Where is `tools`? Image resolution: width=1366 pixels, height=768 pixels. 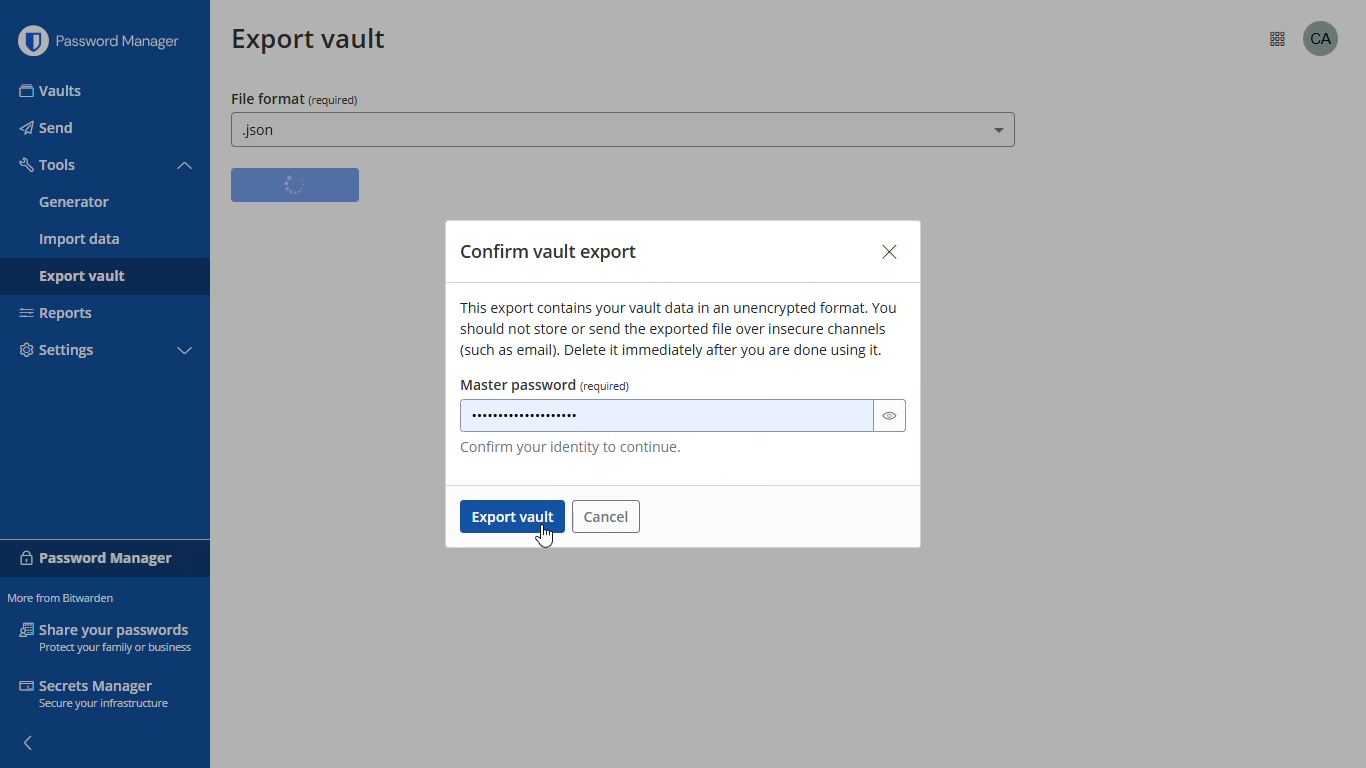 tools is located at coordinates (50, 165).